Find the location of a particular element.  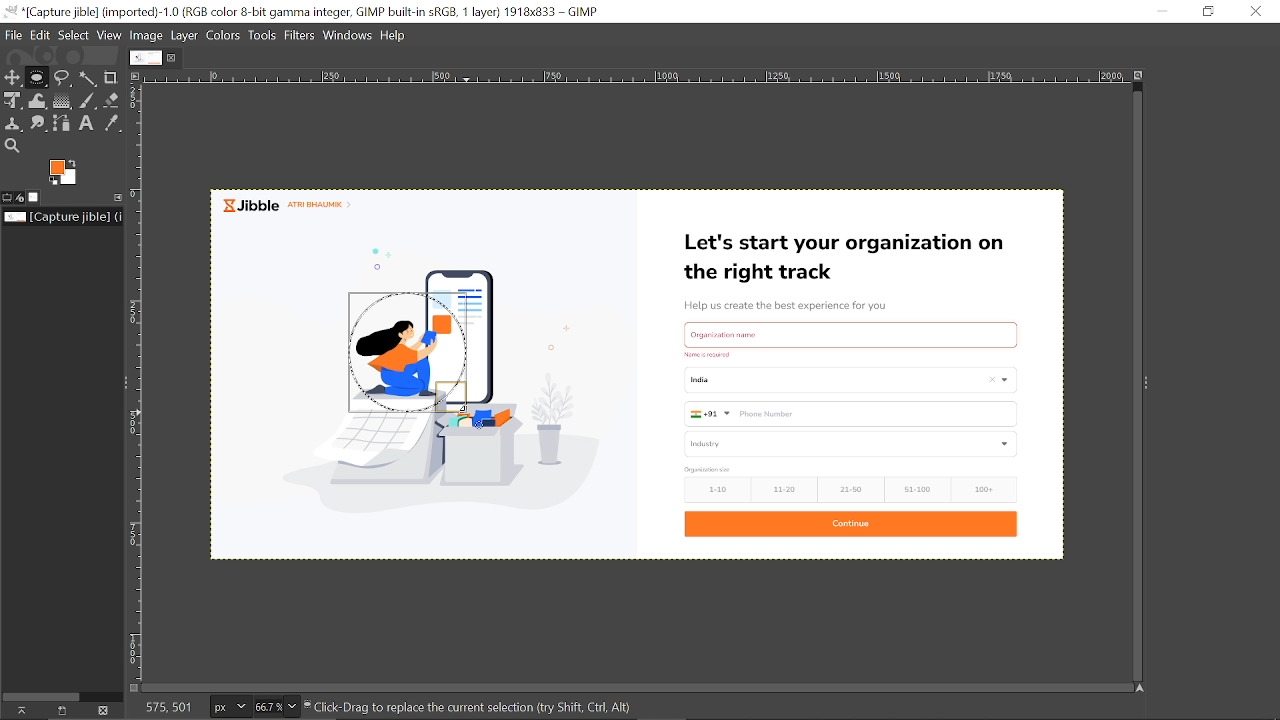

layer is located at coordinates (185, 34).